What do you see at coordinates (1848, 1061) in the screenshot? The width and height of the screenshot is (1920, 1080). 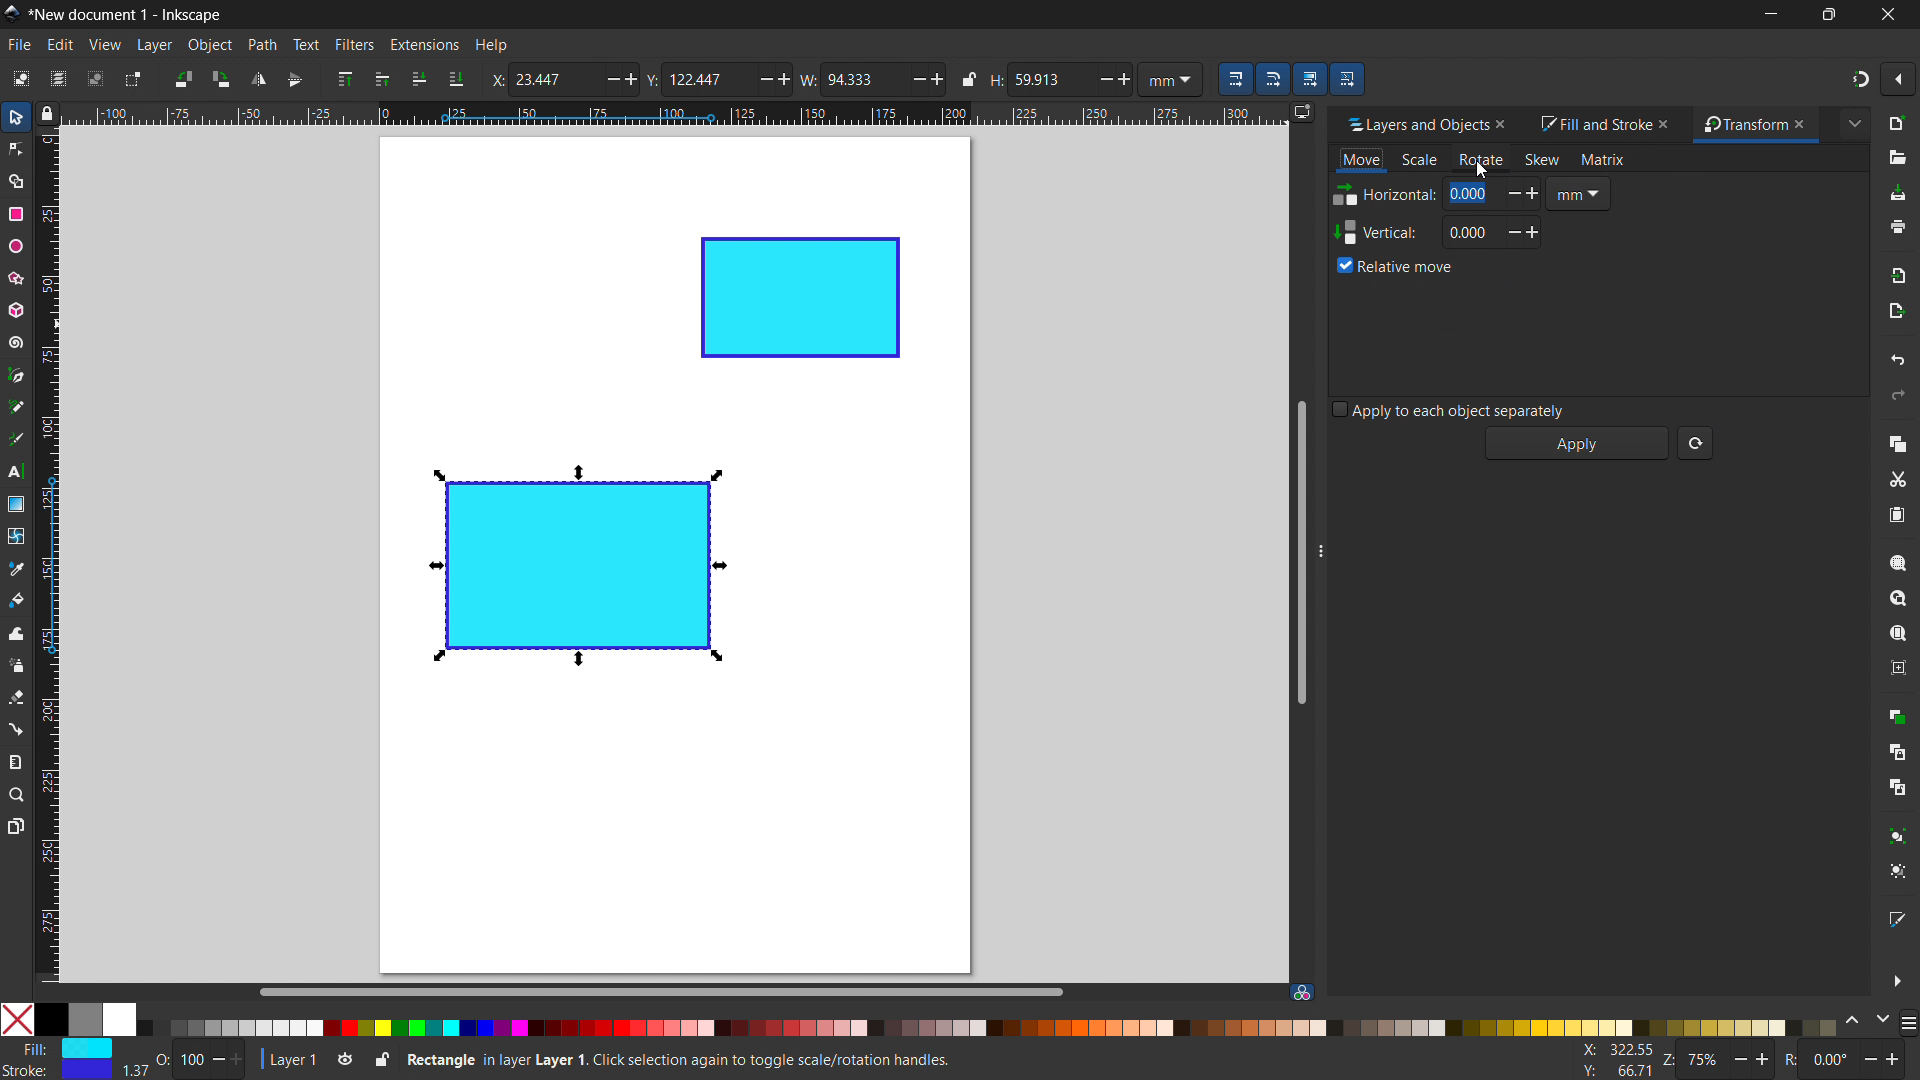 I see `R: 0.00` at bounding box center [1848, 1061].